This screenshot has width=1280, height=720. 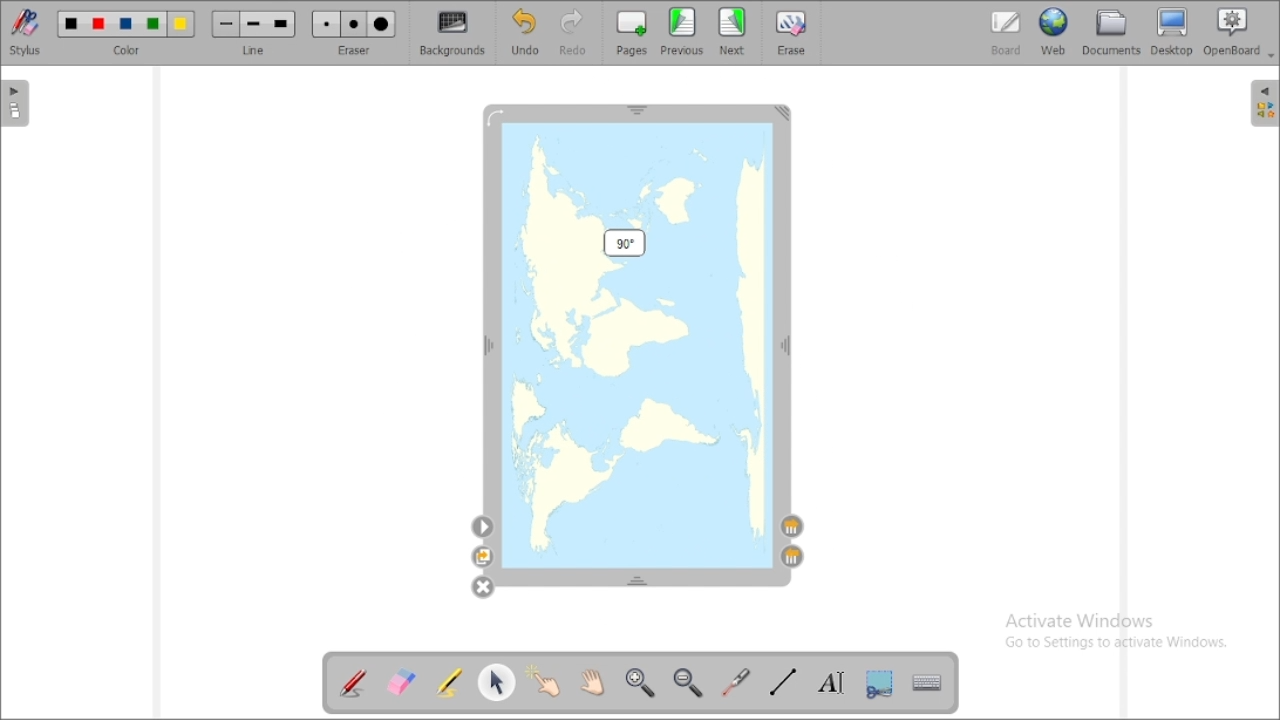 What do you see at coordinates (482, 587) in the screenshot?
I see `delete` at bounding box center [482, 587].